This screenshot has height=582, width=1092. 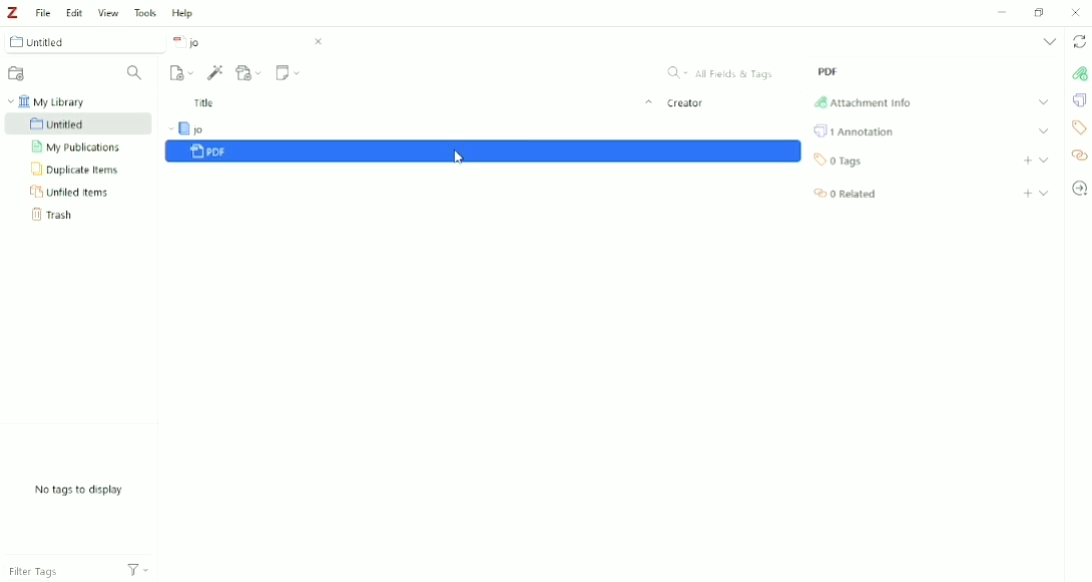 I want to click on Attachment Info, so click(x=861, y=102).